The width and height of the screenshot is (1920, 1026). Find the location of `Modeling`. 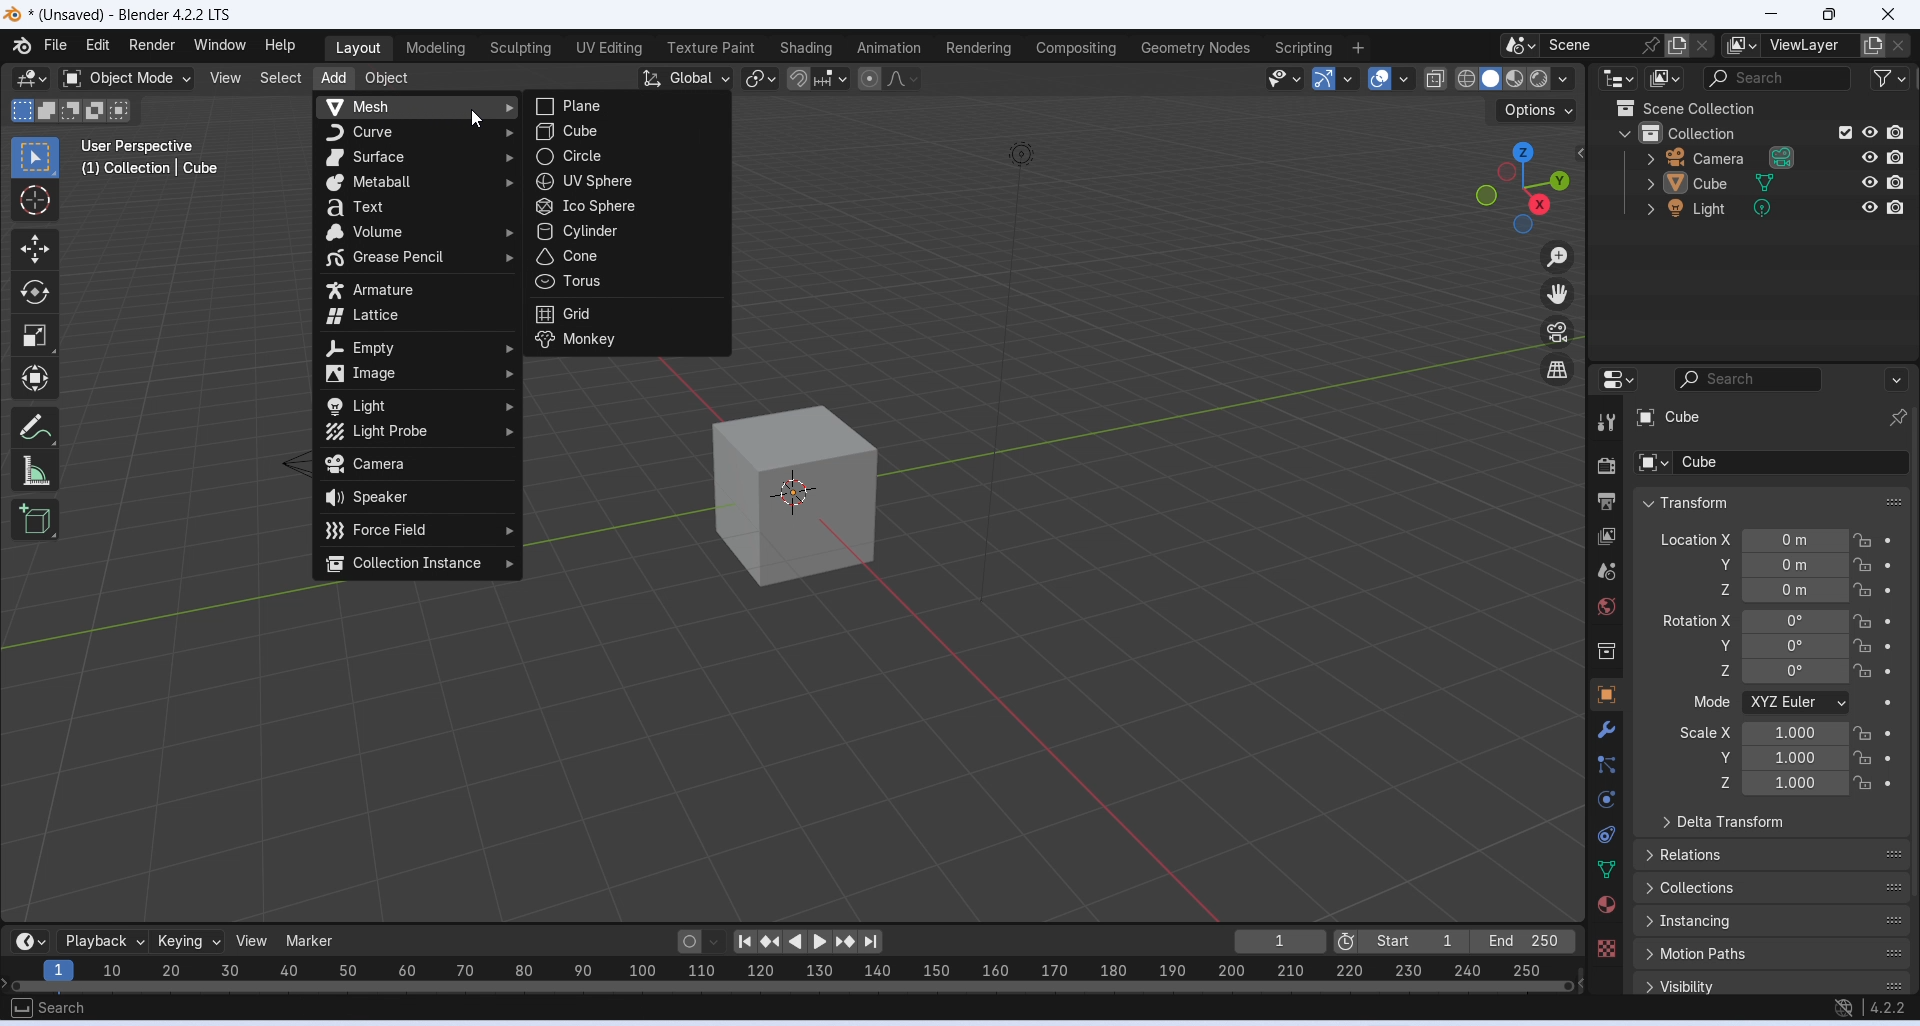

Modeling is located at coordinates (435, 48).